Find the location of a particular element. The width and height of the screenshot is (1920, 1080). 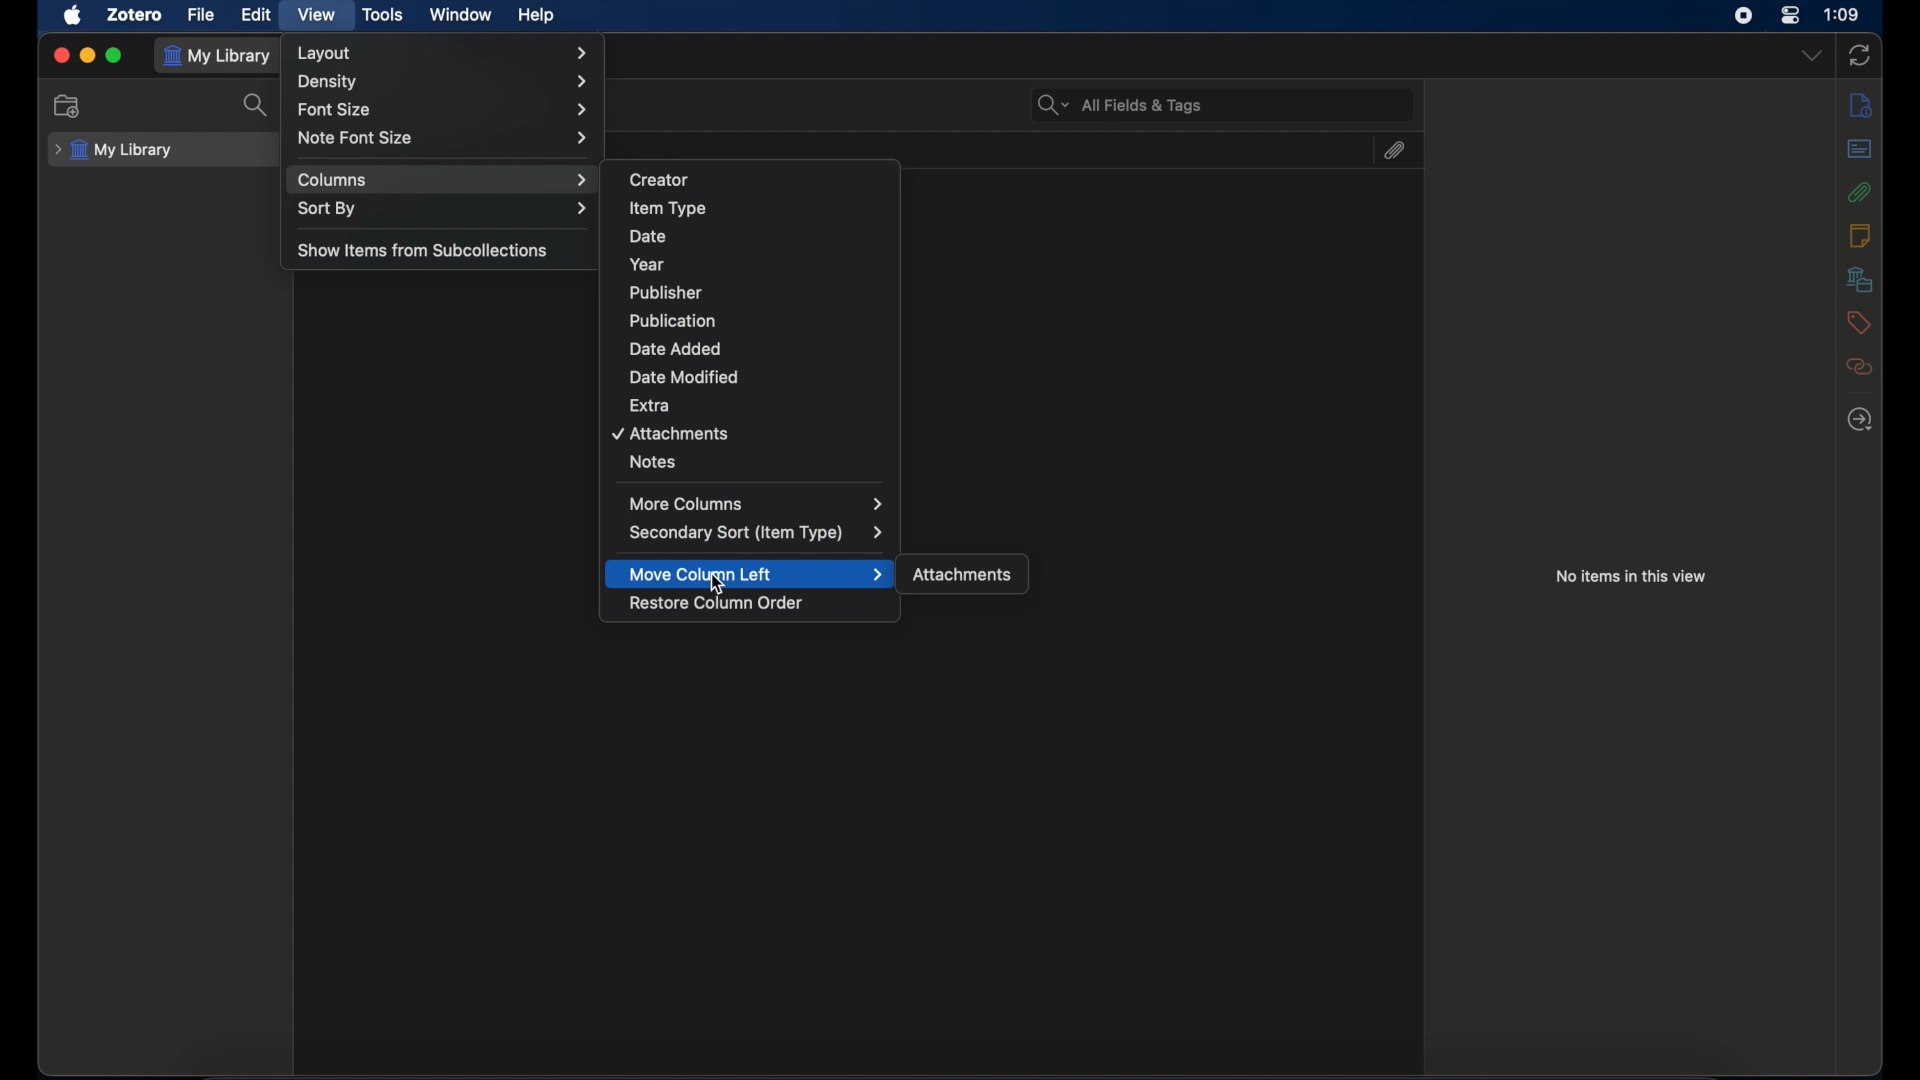

my library is located at coordinates (221, 56).